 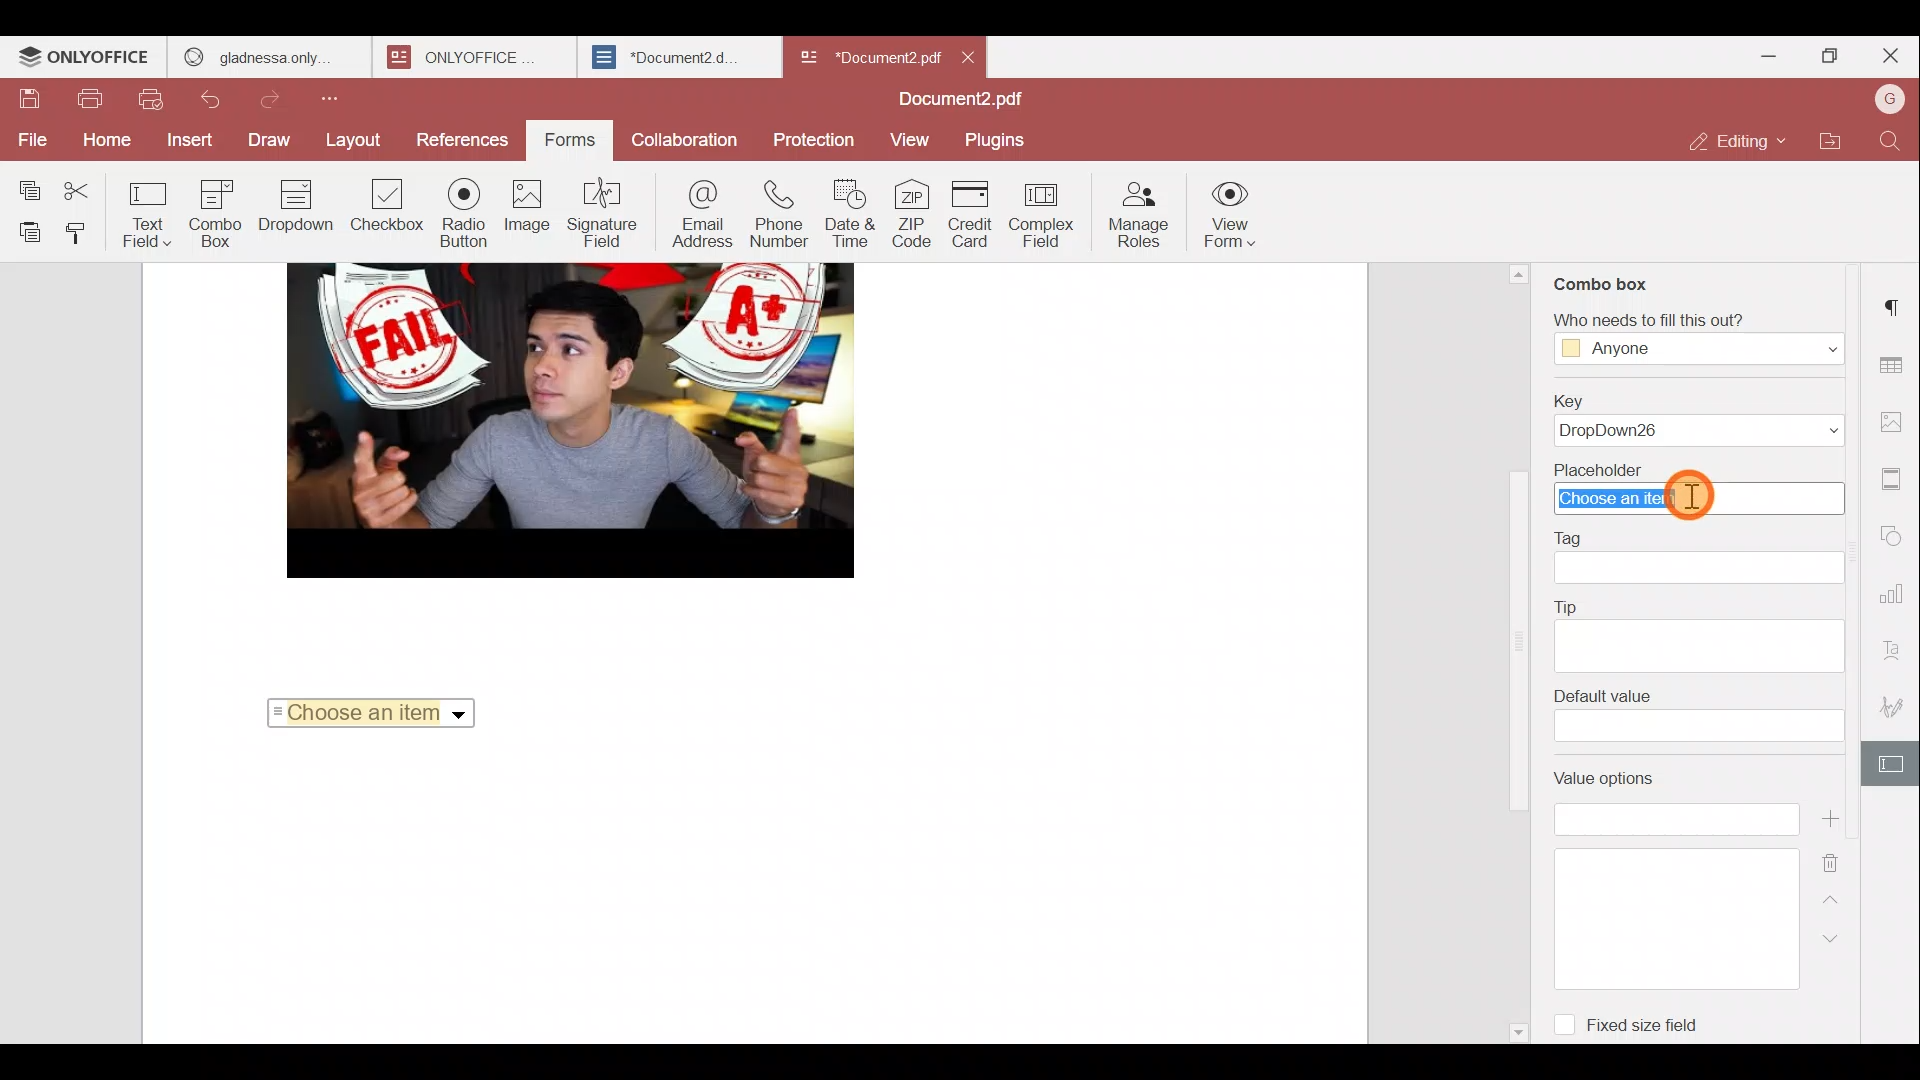 I want to click on Cut, so click(x=92, y=187).